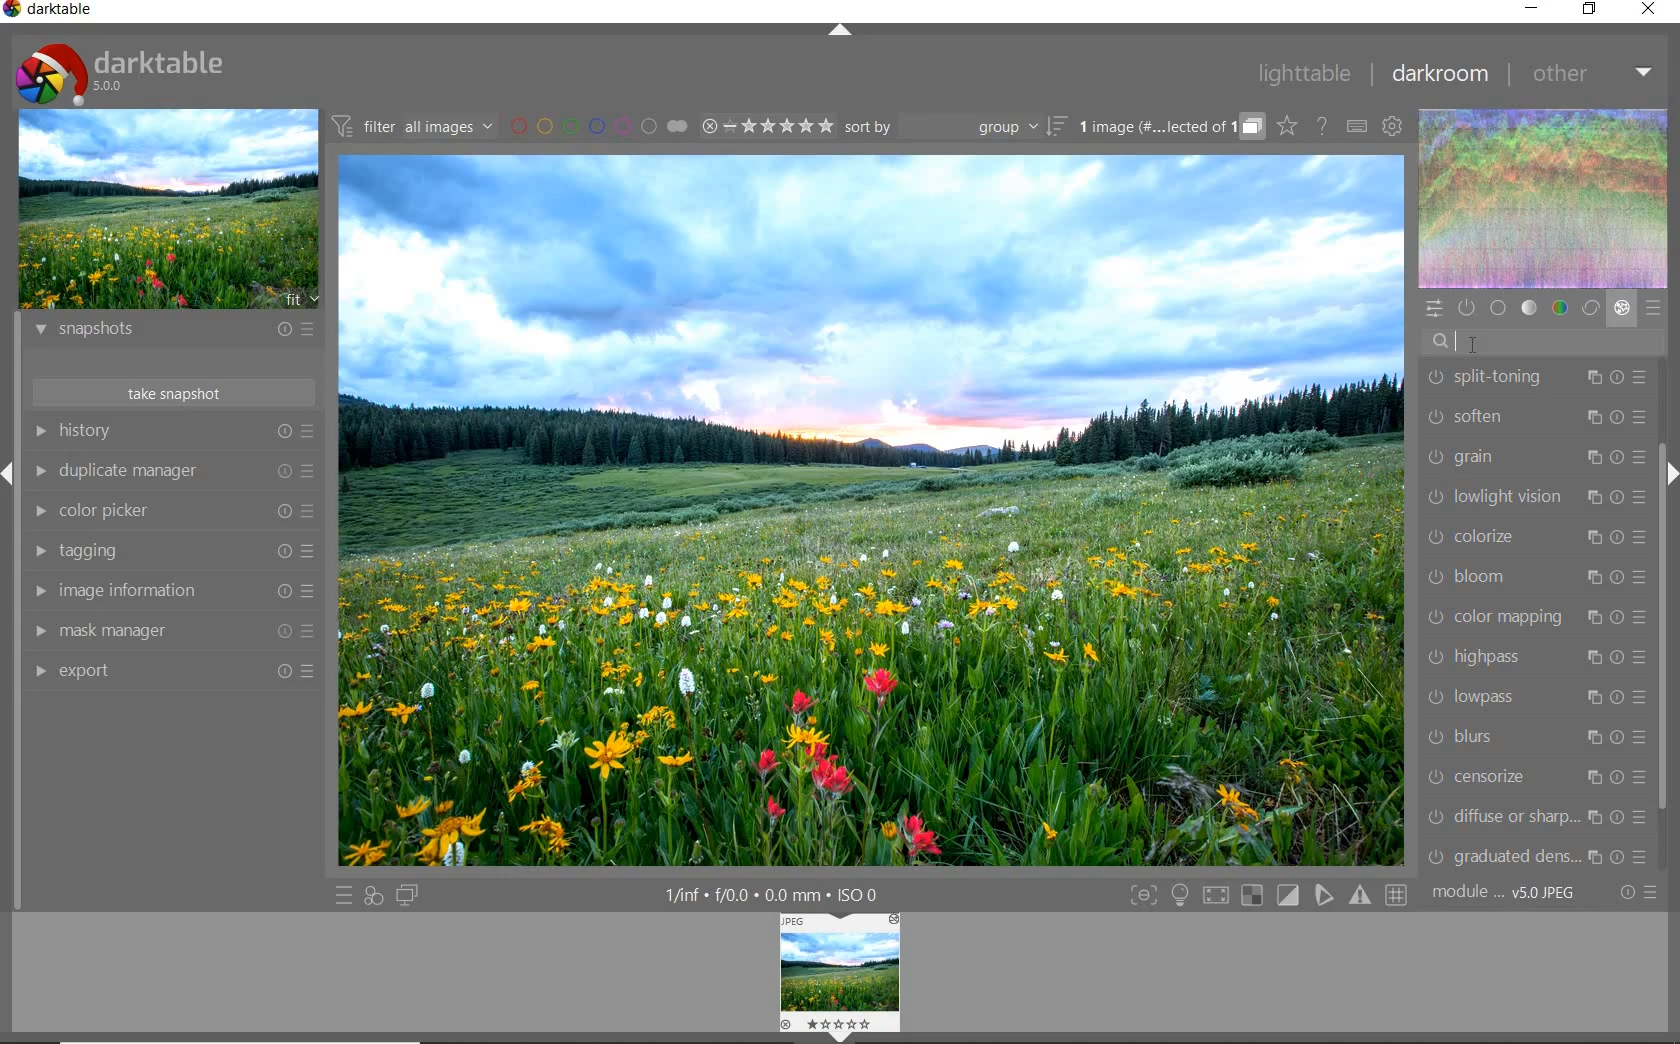 The image size is (1680, 1044). What do you see at coordinates (1531, 820) in the screenshot?
I see `diffuse or sharpen` at bounding box center [1531, 820].